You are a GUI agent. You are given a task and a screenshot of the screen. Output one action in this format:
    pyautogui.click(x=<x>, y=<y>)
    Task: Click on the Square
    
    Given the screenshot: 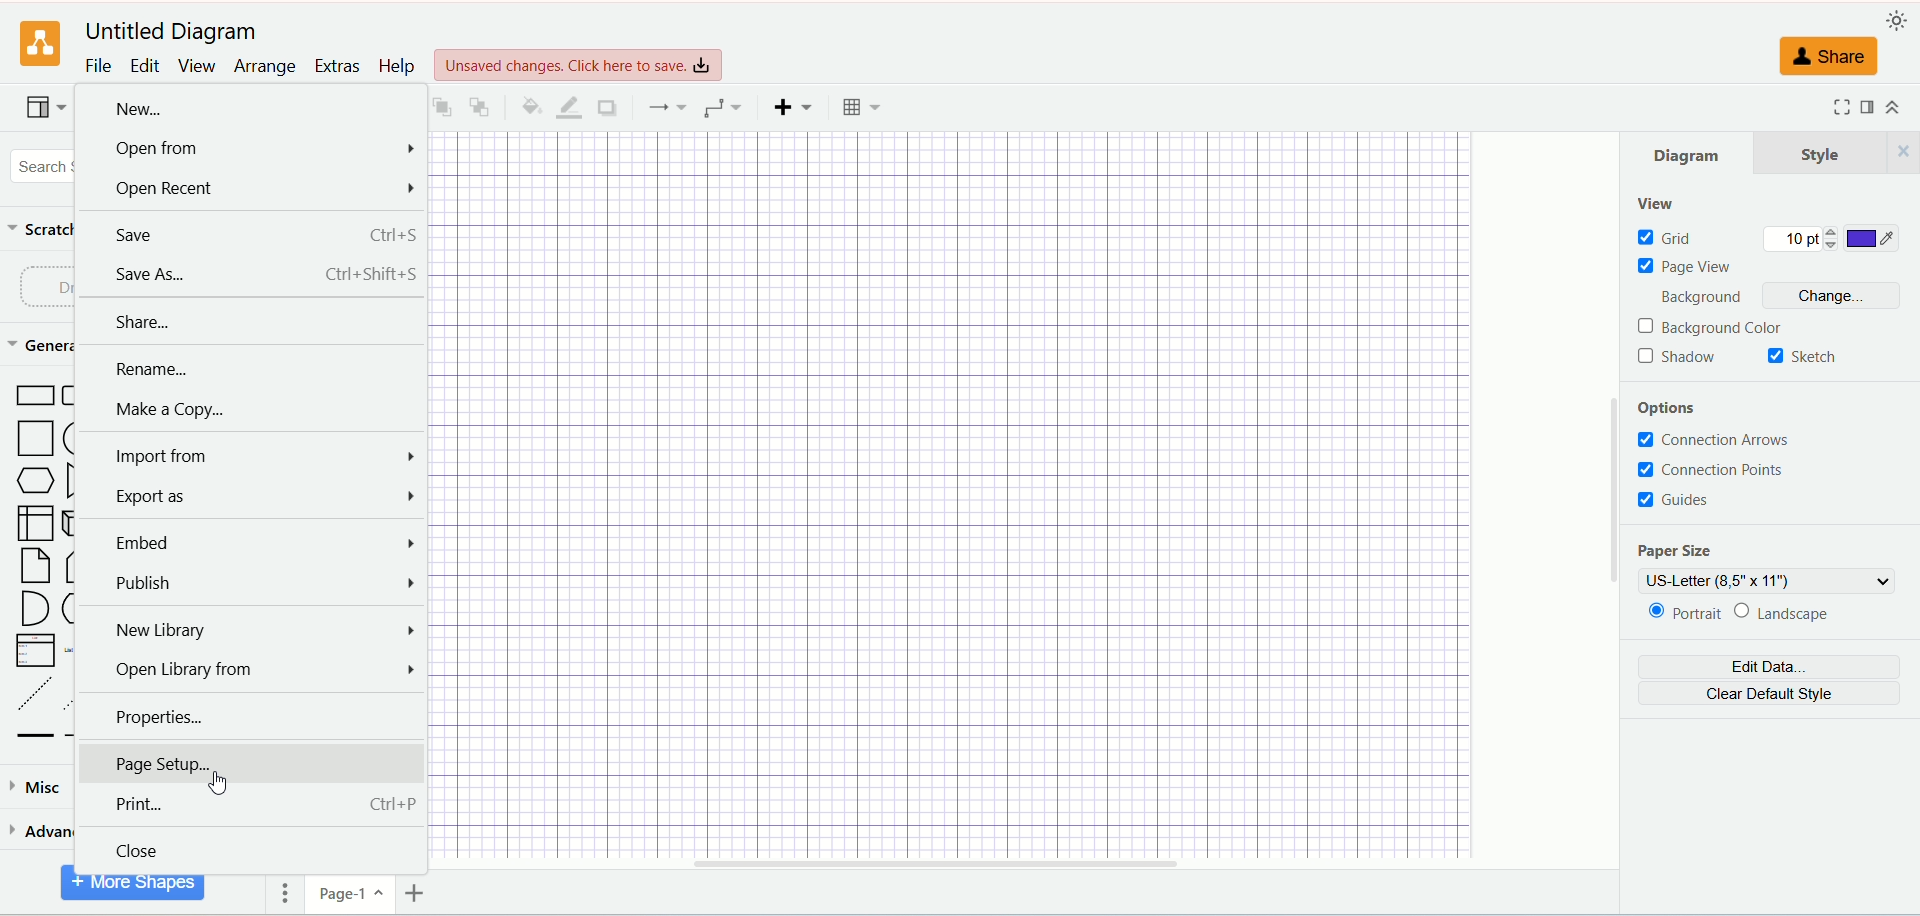 What is the action you would take?
    pyautogui.click(x=37, y=440)
    